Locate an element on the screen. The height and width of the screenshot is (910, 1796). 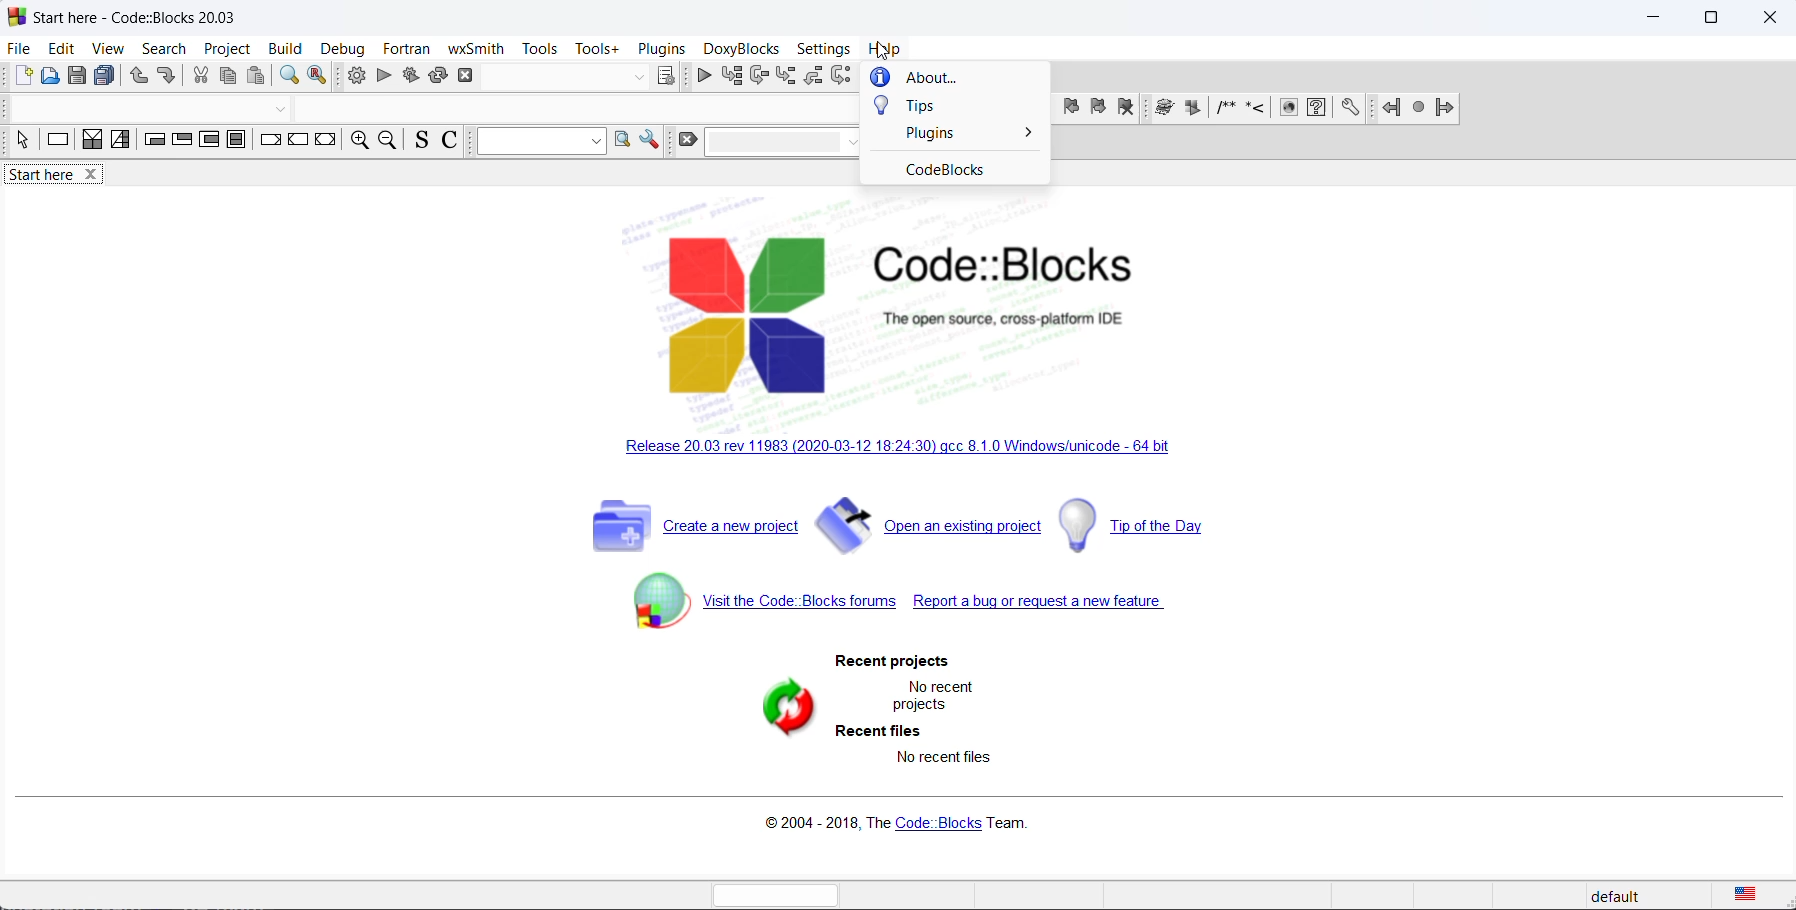
step out is located at coordinates (813, 75).